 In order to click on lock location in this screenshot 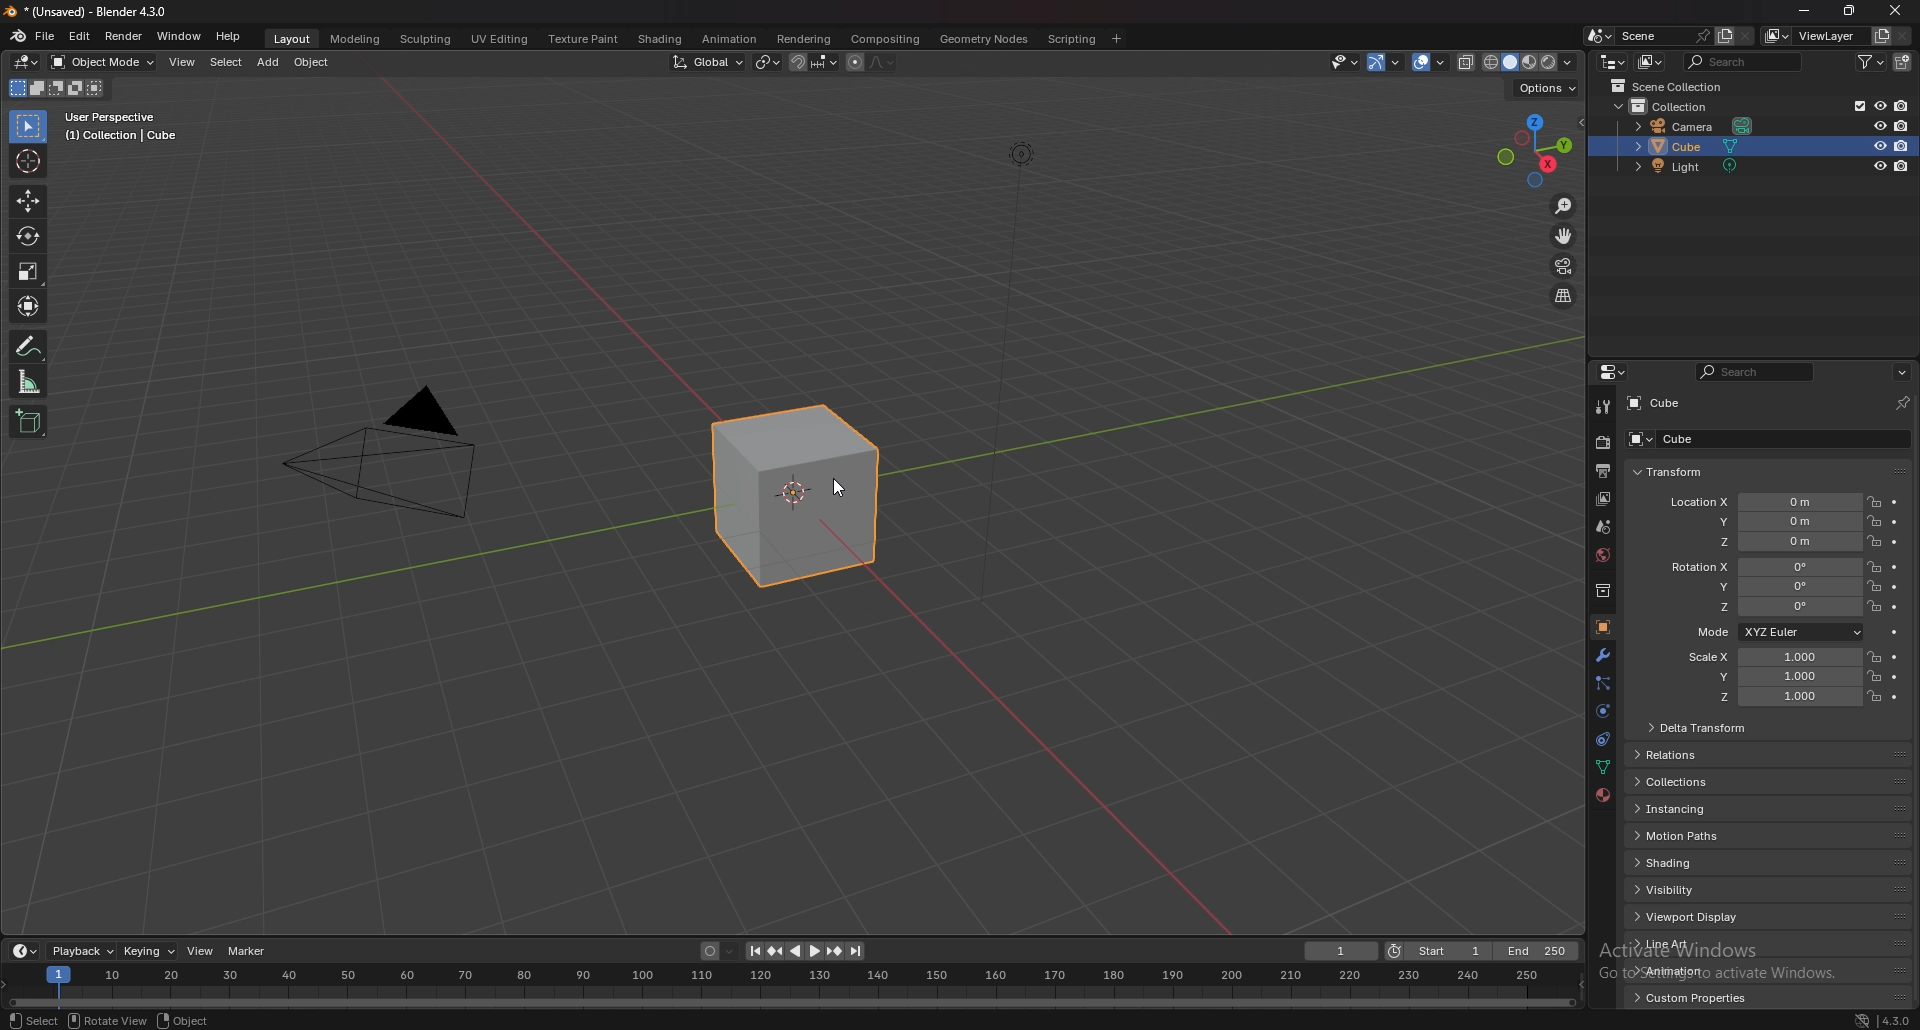, I will do `click(1874, 586)`.